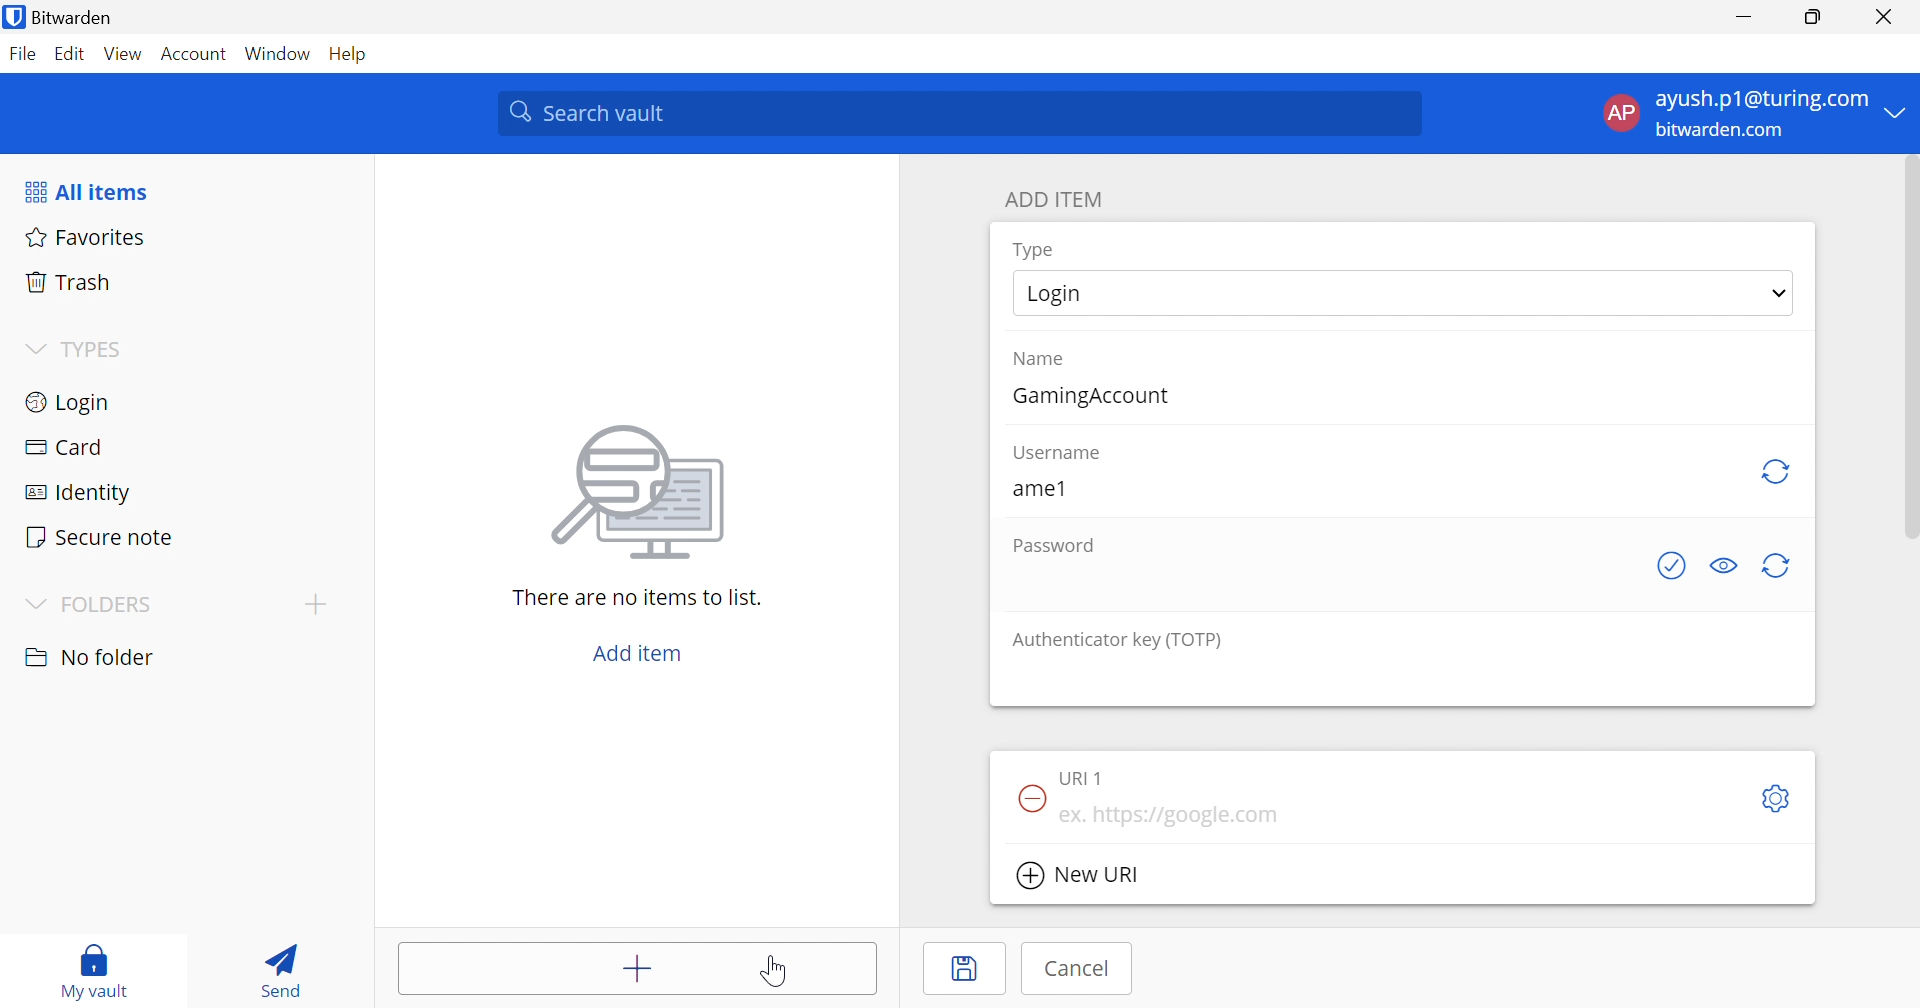 The image size is (1920, 1008). I want to click on Close, so click(1887, 19).